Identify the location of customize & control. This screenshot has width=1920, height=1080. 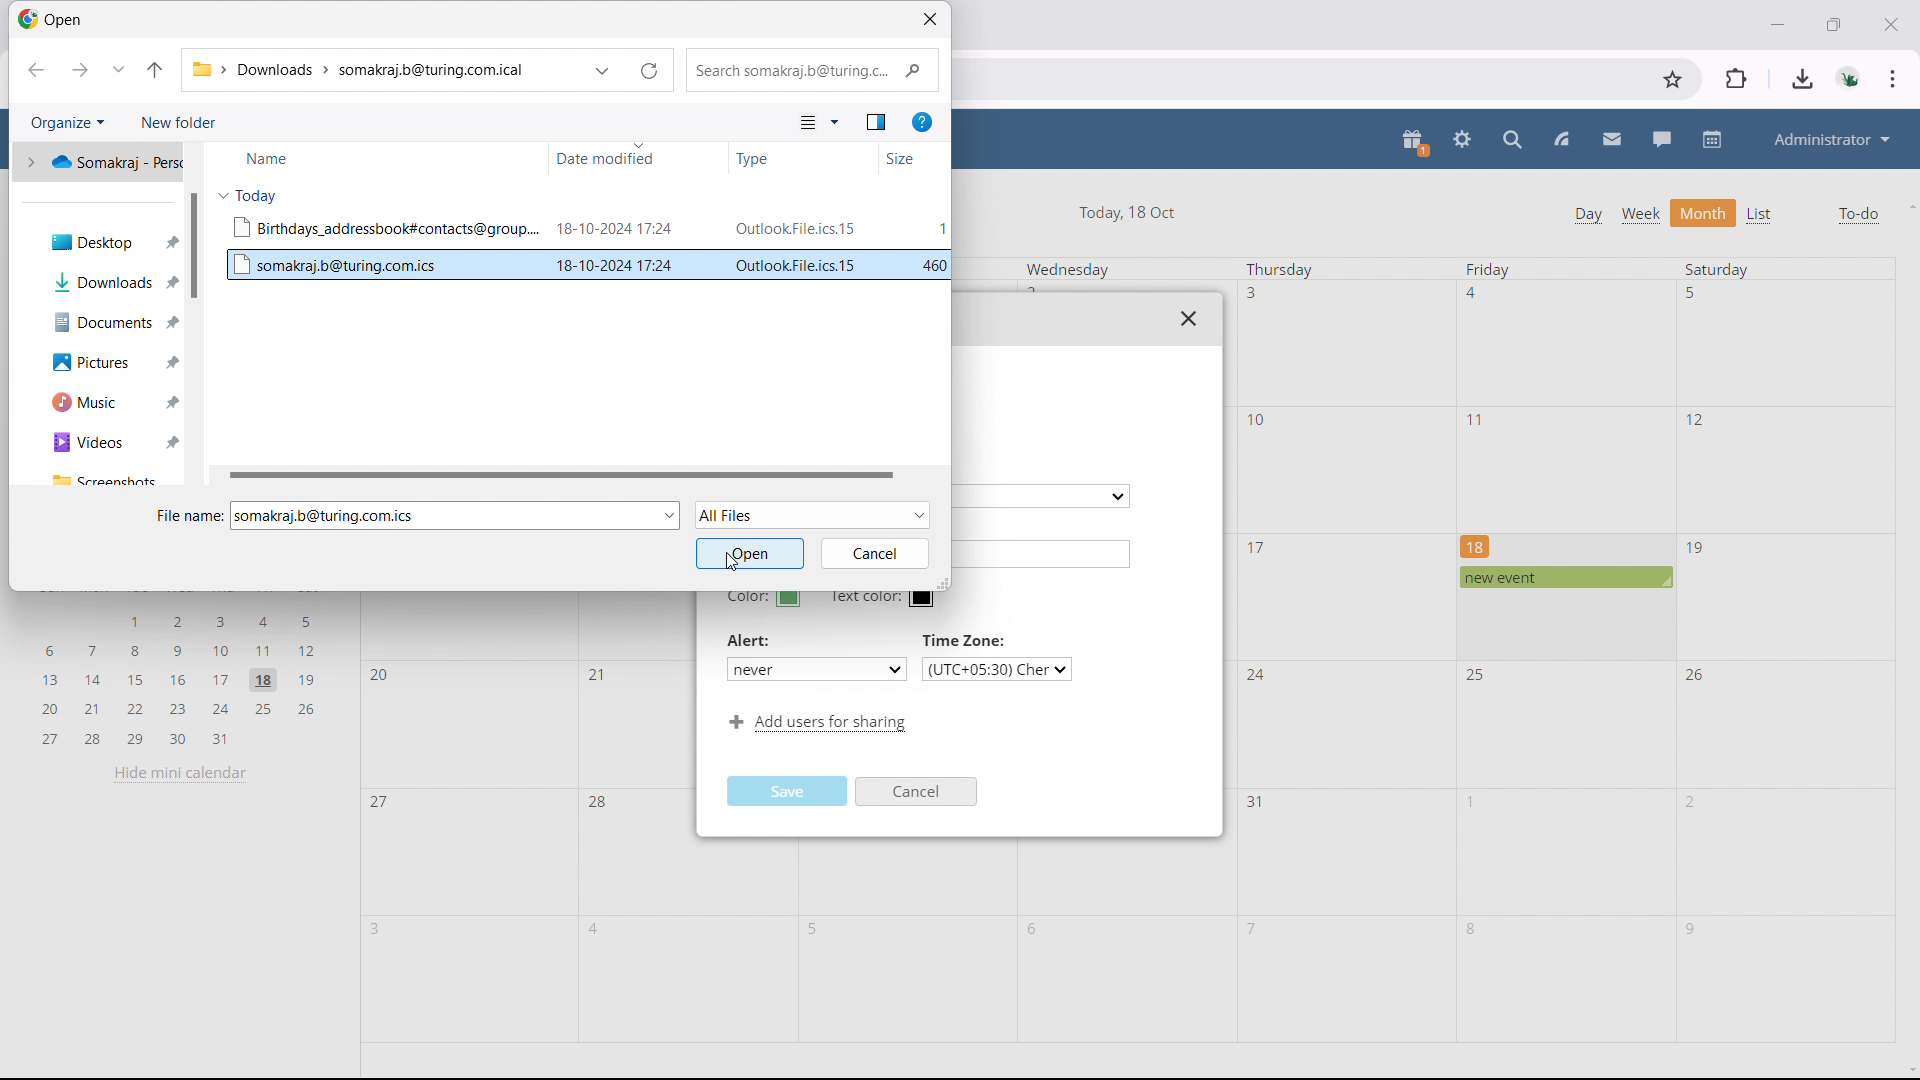
(1893, 79).